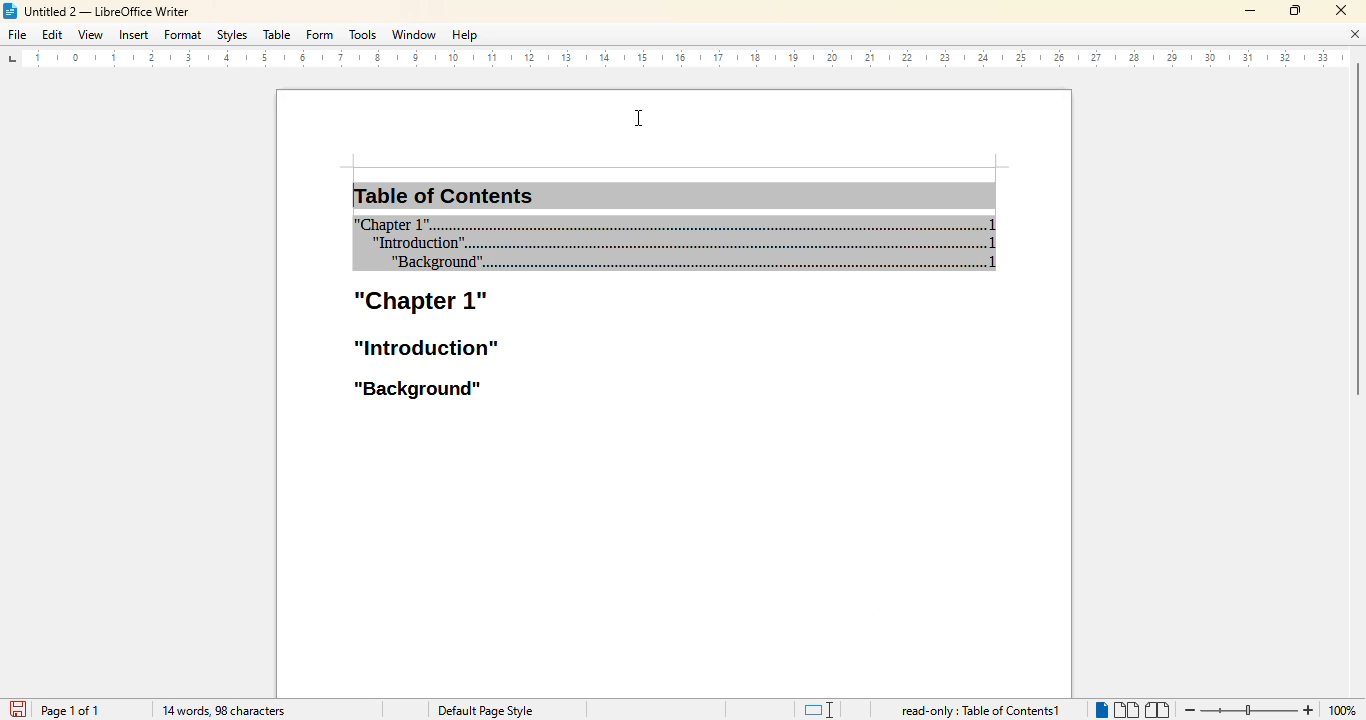 The image size is (1366, 720). What do you see at coordinates (319, 35) in the screenshot?
I see `form` at bounding box center [319, 35].